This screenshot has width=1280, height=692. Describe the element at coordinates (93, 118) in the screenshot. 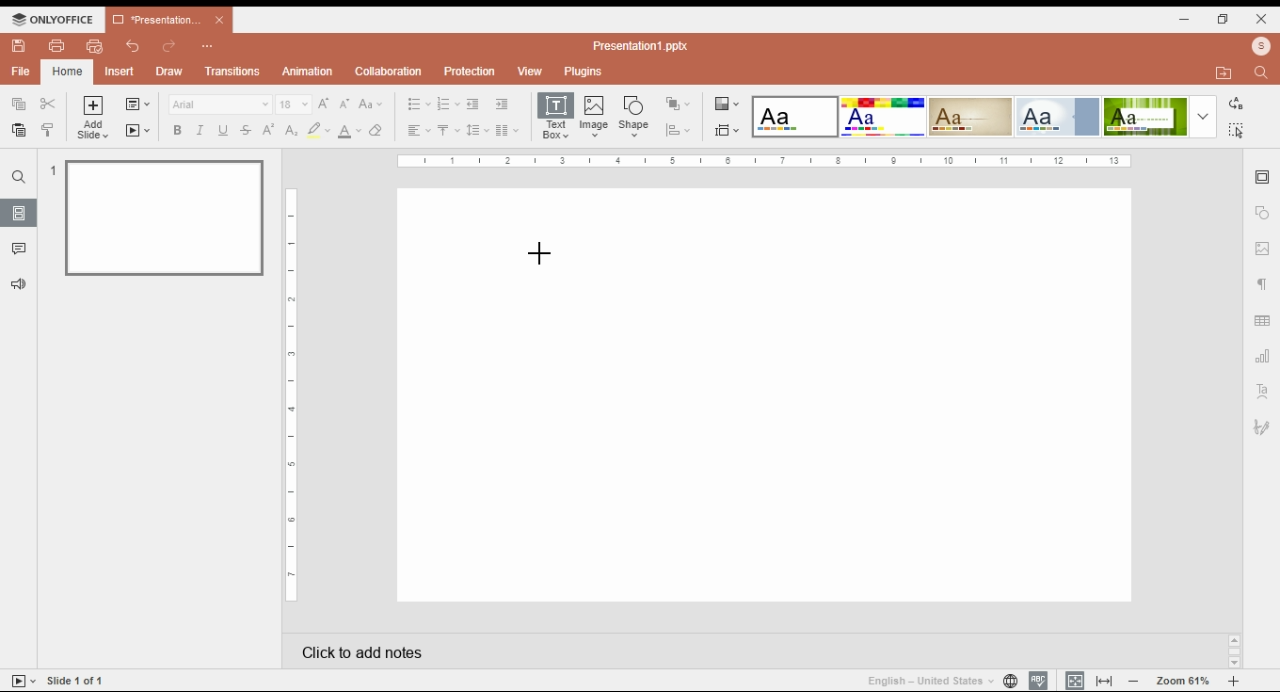

I see `add slide` at that location.